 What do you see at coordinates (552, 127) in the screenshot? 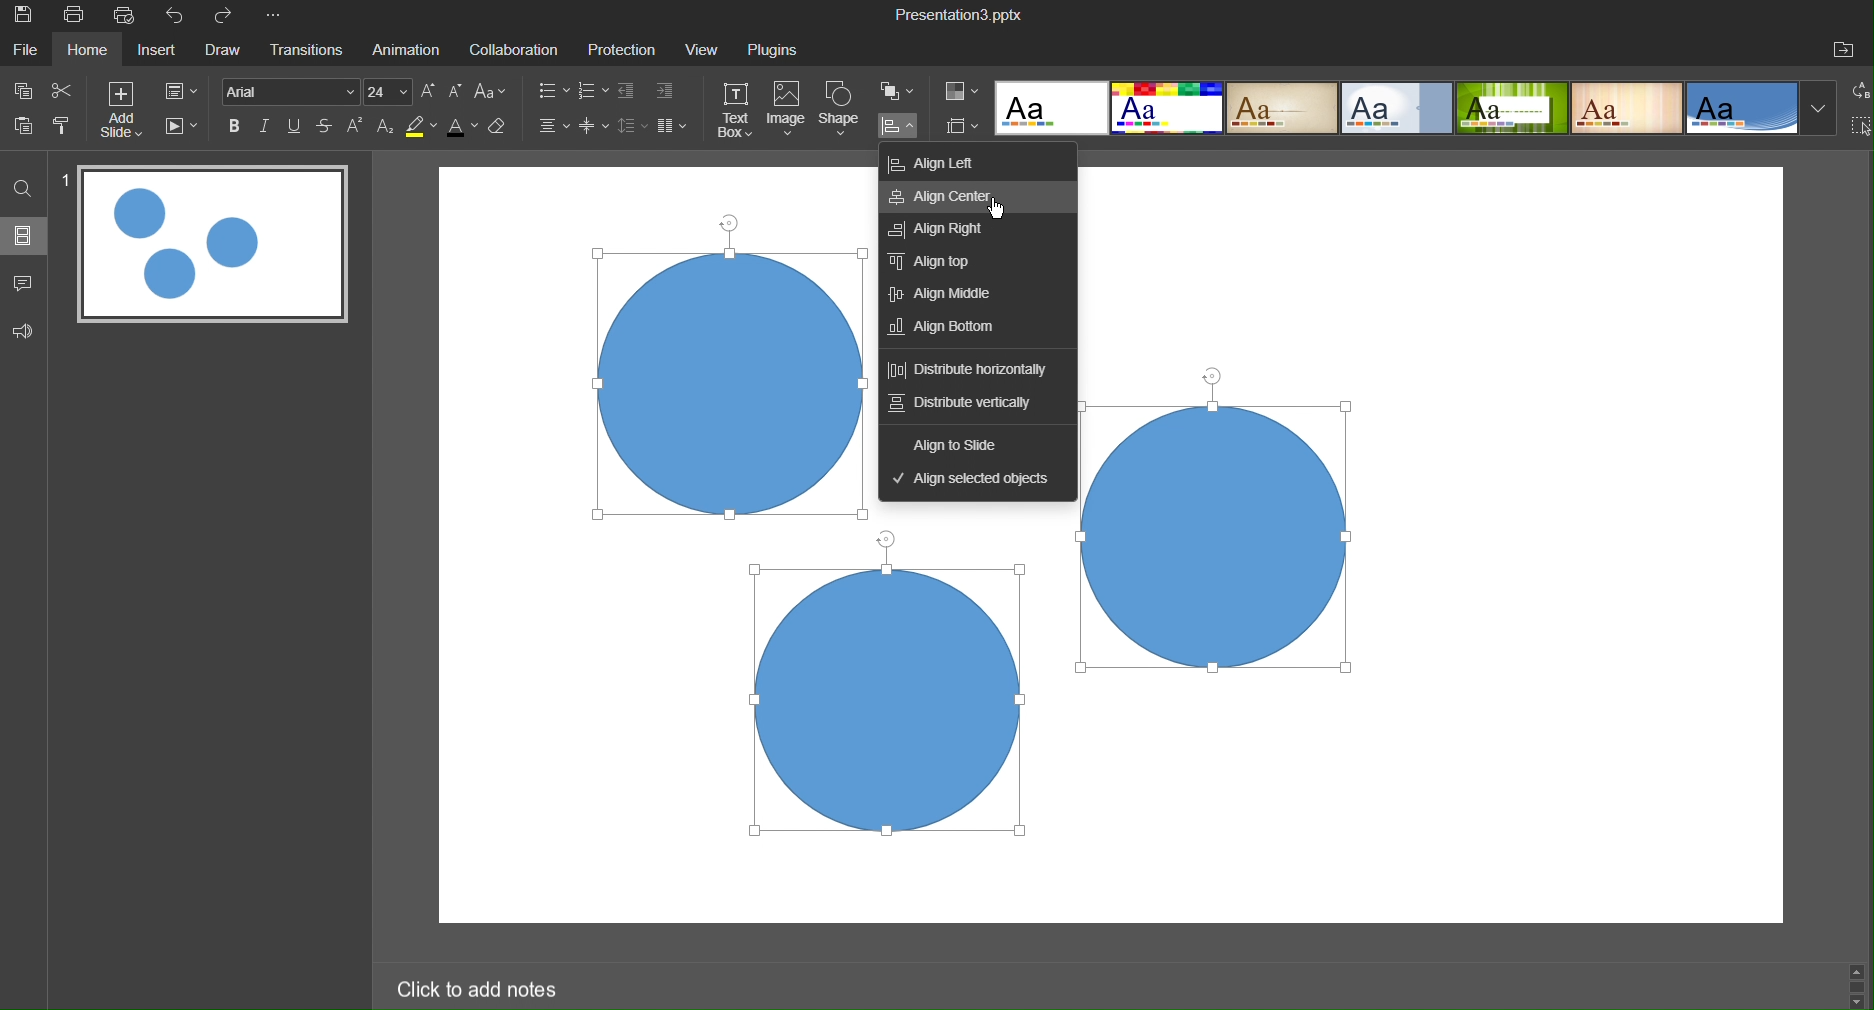
I see `Alignment` at bounding box center [552, 127].